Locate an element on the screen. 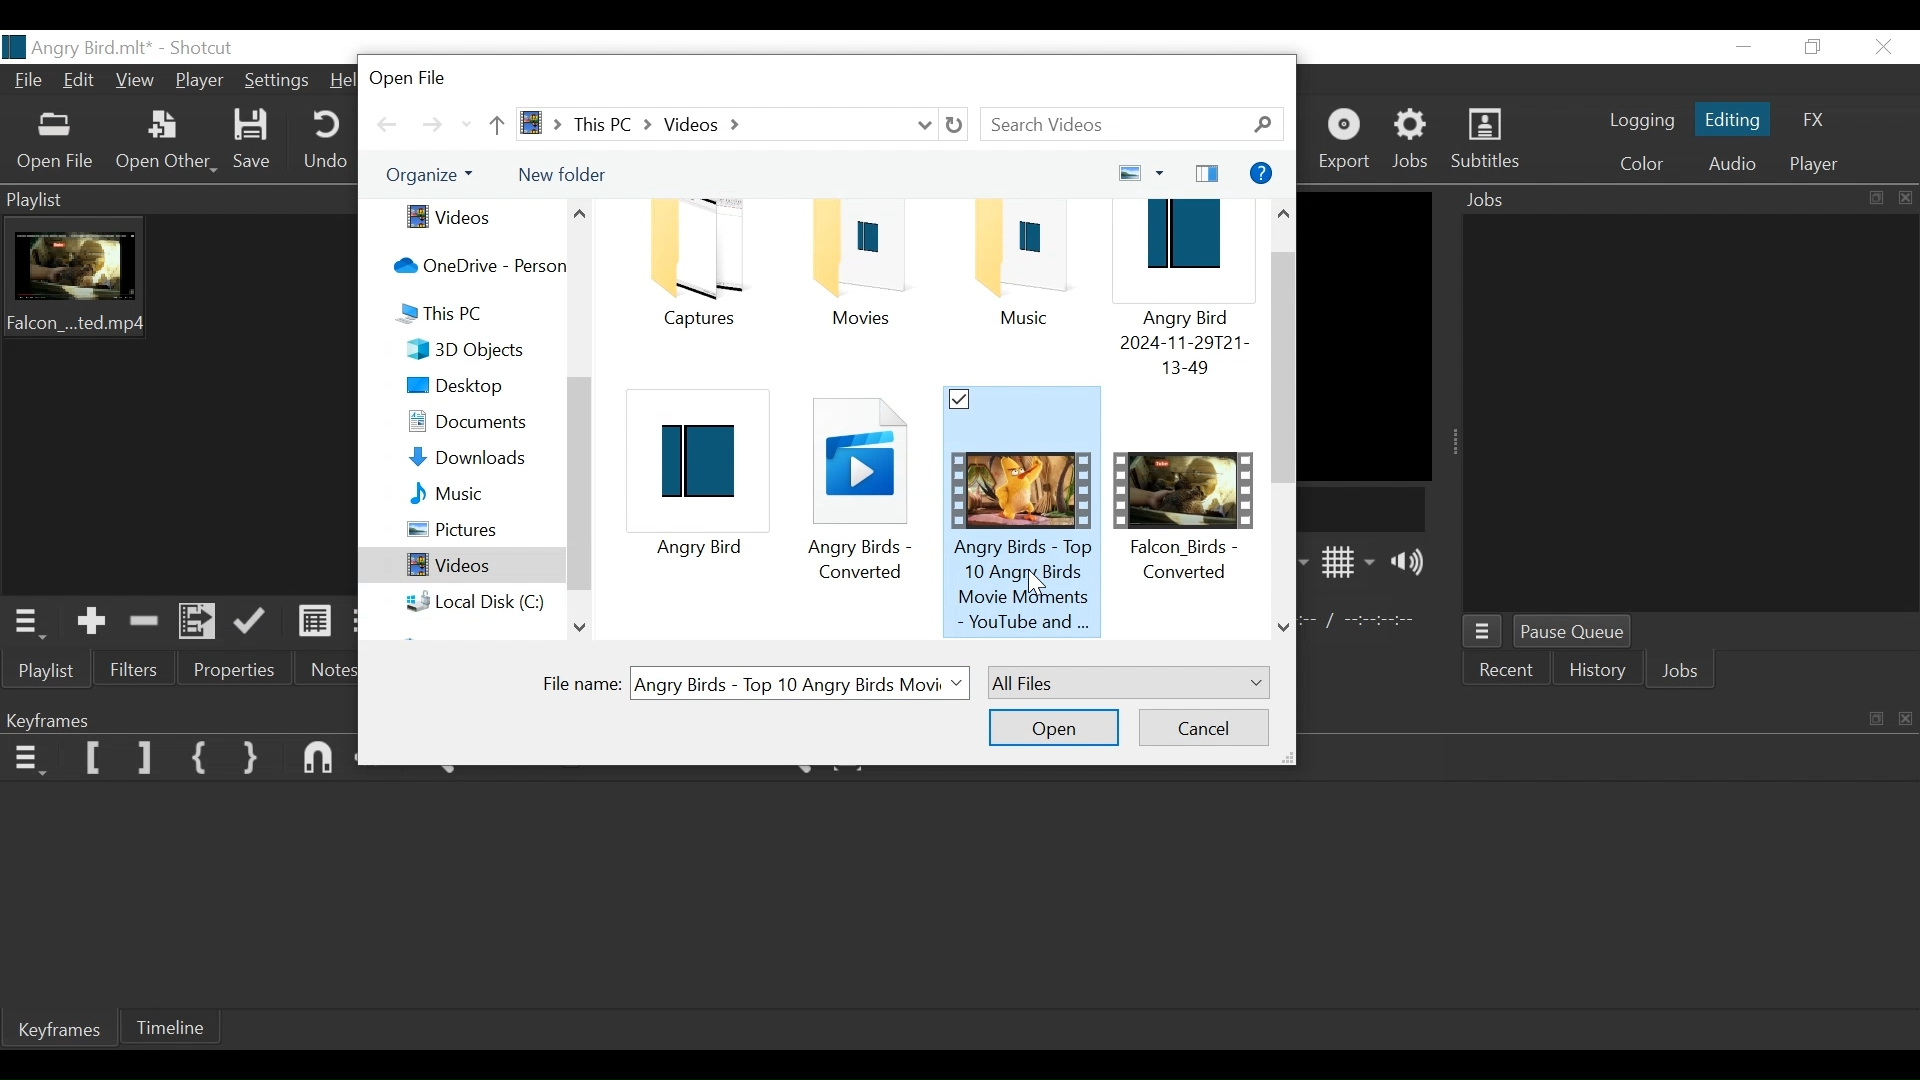 The height and width of the screenshot is (1080, 1920). snap is located at coordinates (323, 761).